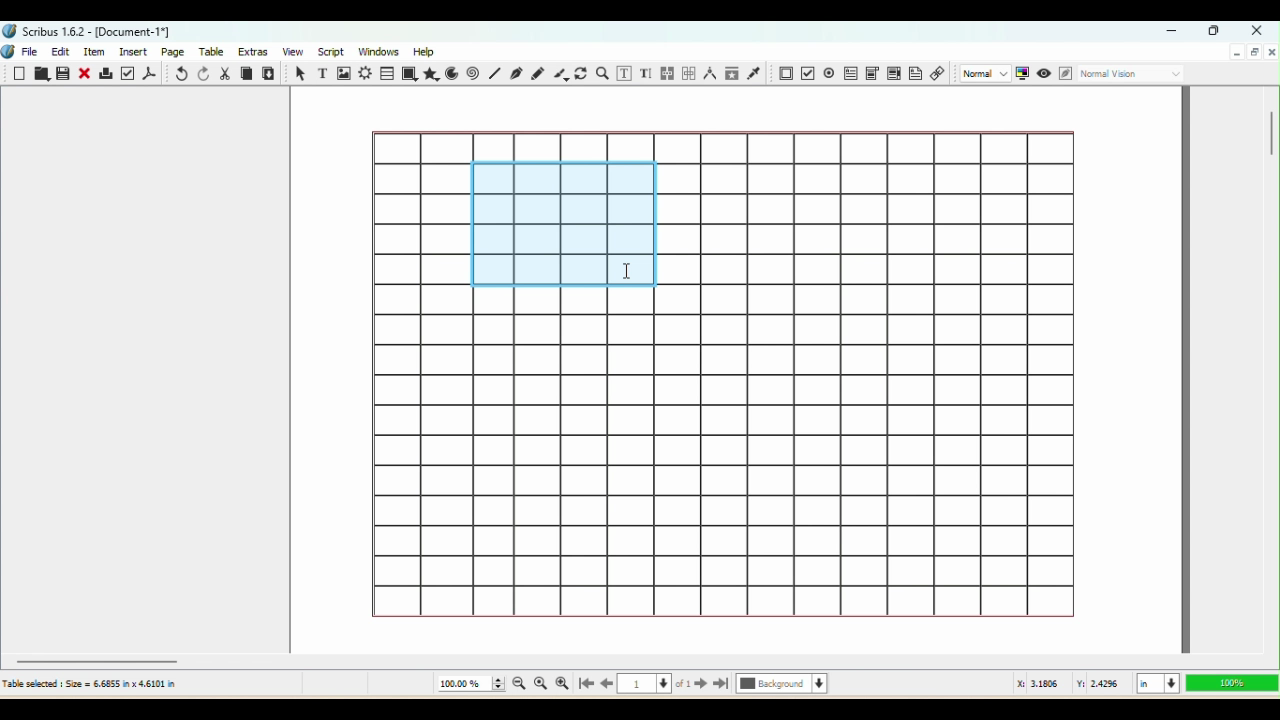 Image resolution: width=1280 pixels, height=720 pixels. What do you see at coordinates (666, 72) in the screenshot?
I see `Link text frames` at bounding box center [666, 72].